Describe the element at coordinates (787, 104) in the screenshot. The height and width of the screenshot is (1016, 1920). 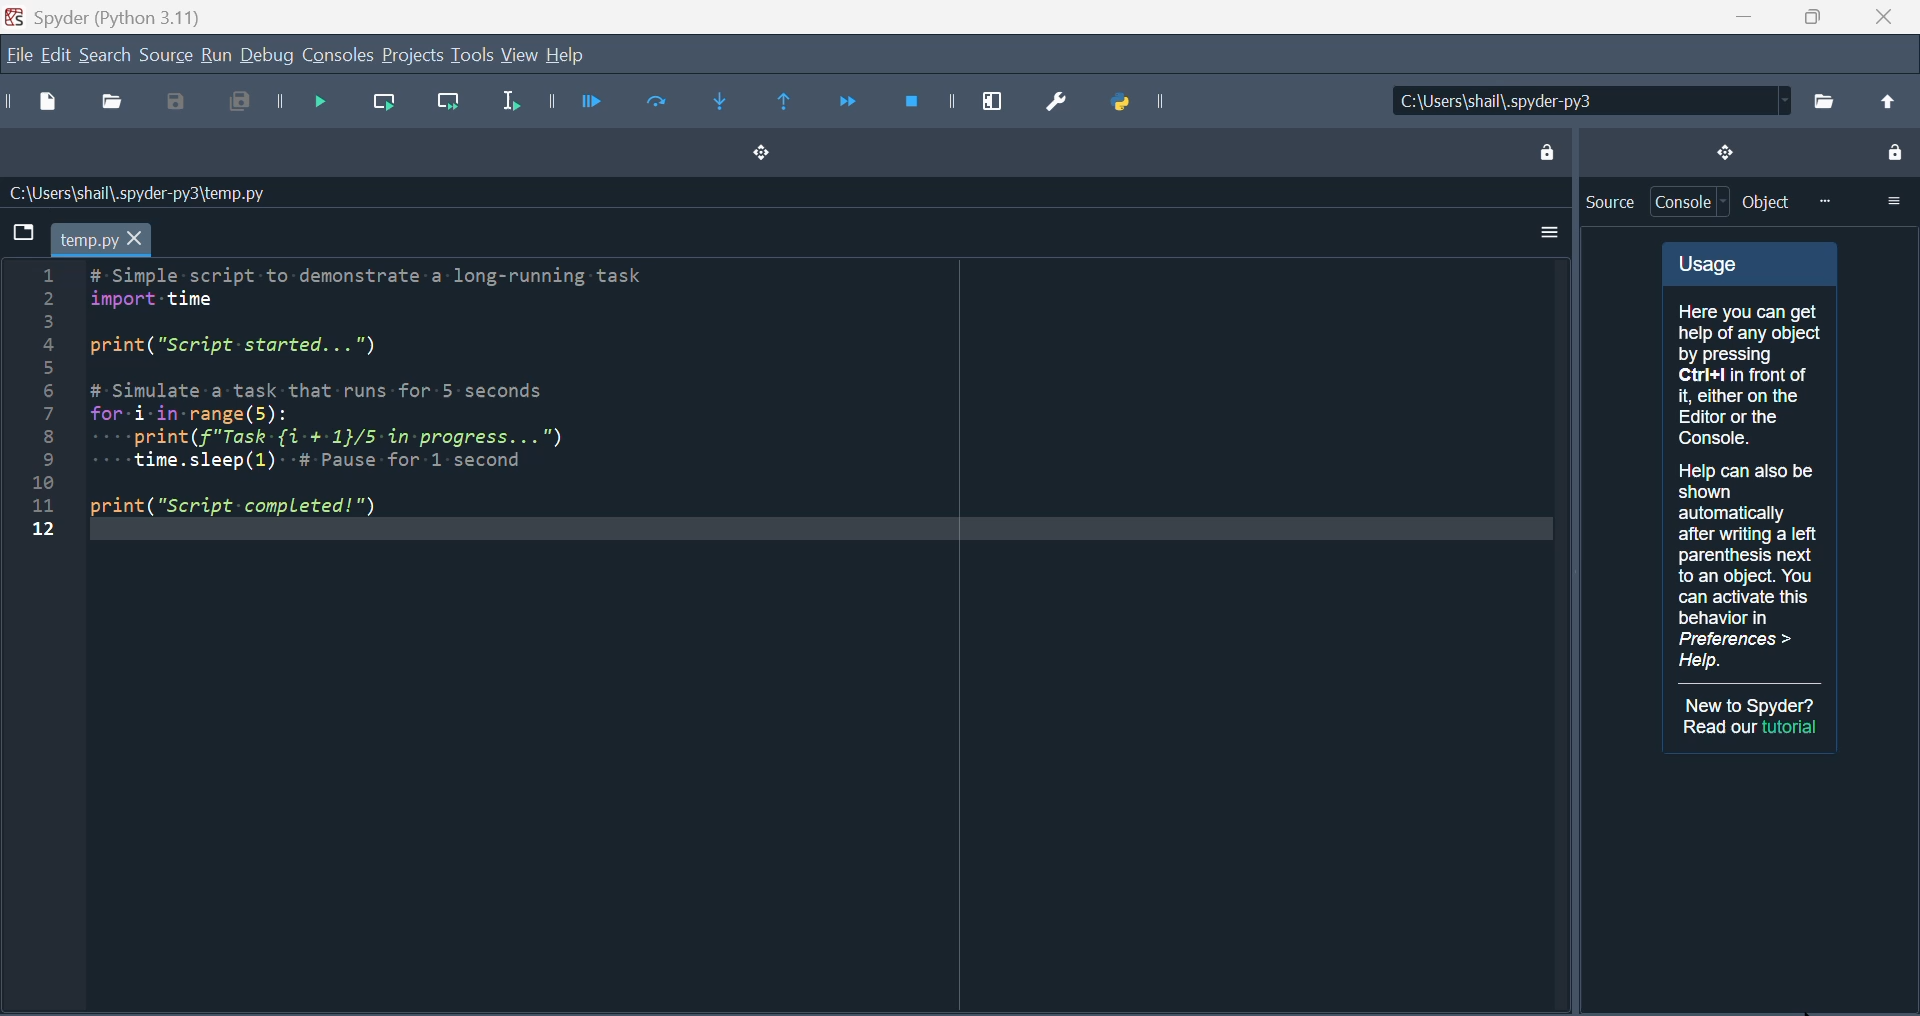
I see `Execute until same function returns` at that location.